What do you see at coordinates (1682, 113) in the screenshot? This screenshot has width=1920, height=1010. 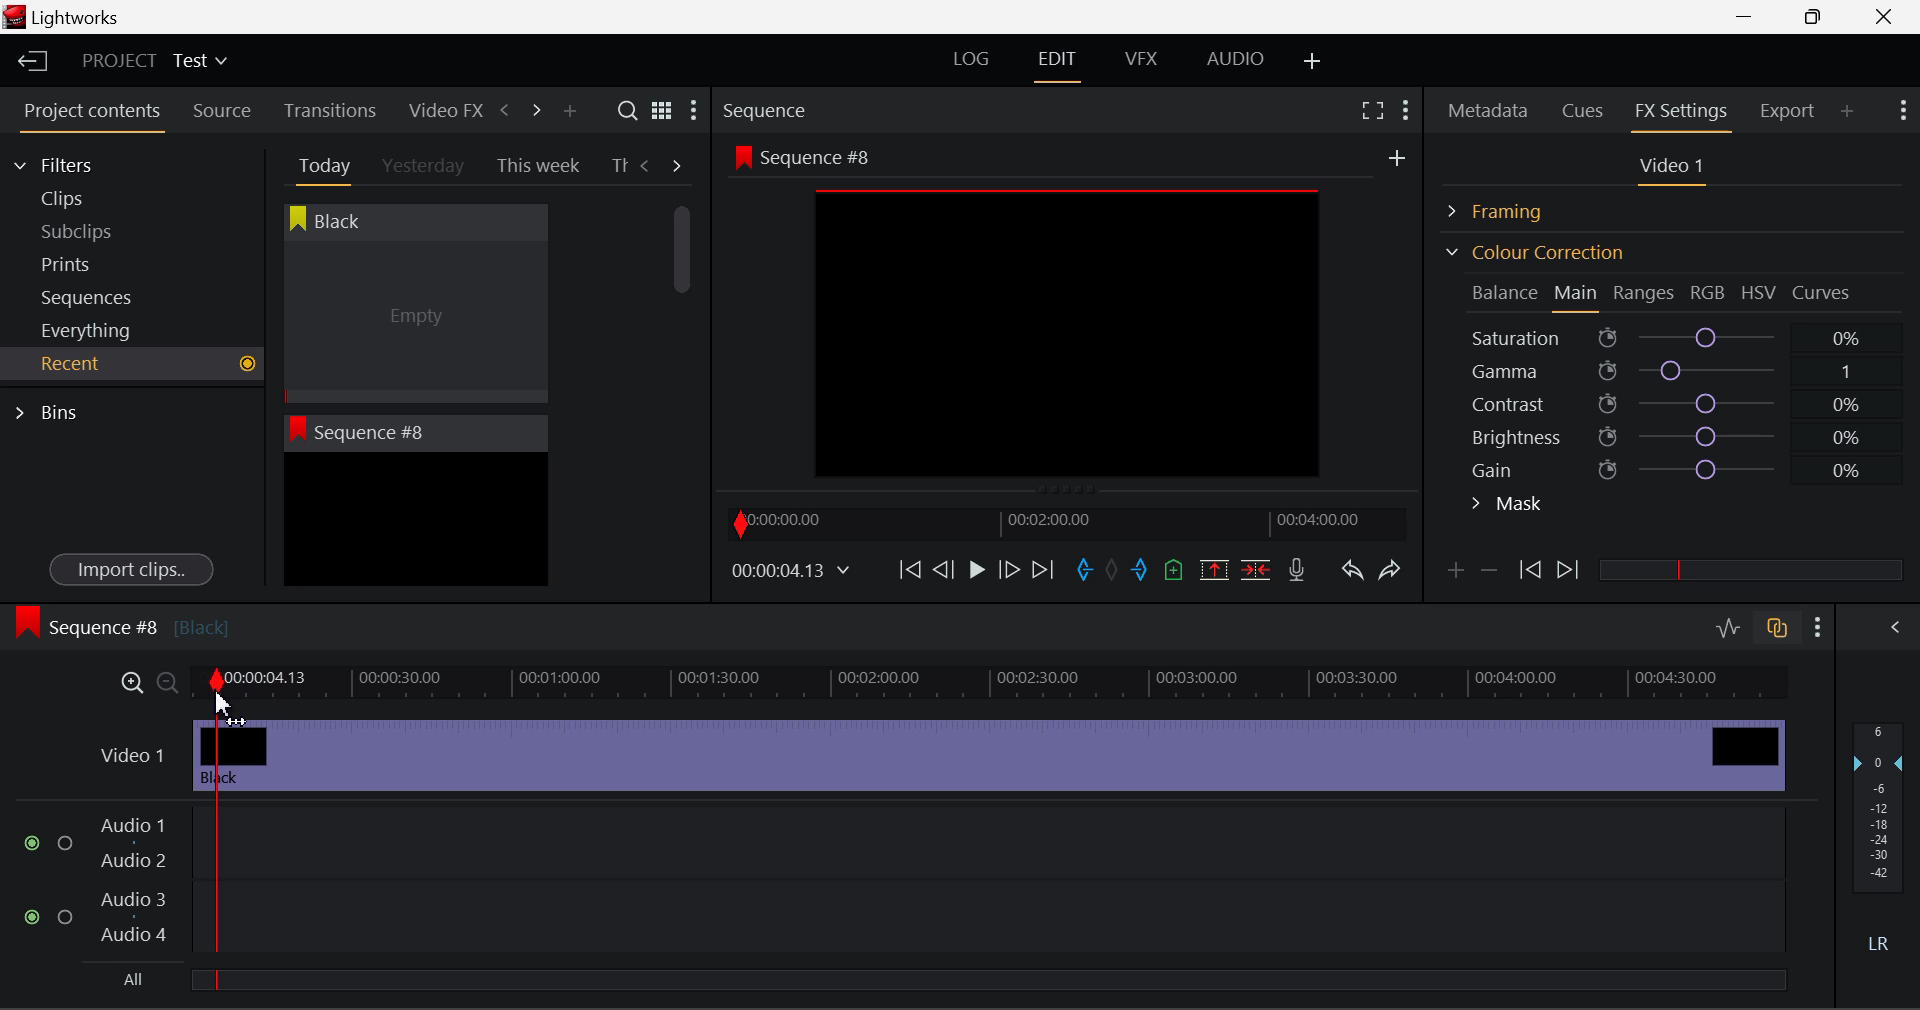 I see `FX Settings Panel Open` at bounding box center [1682, 113].